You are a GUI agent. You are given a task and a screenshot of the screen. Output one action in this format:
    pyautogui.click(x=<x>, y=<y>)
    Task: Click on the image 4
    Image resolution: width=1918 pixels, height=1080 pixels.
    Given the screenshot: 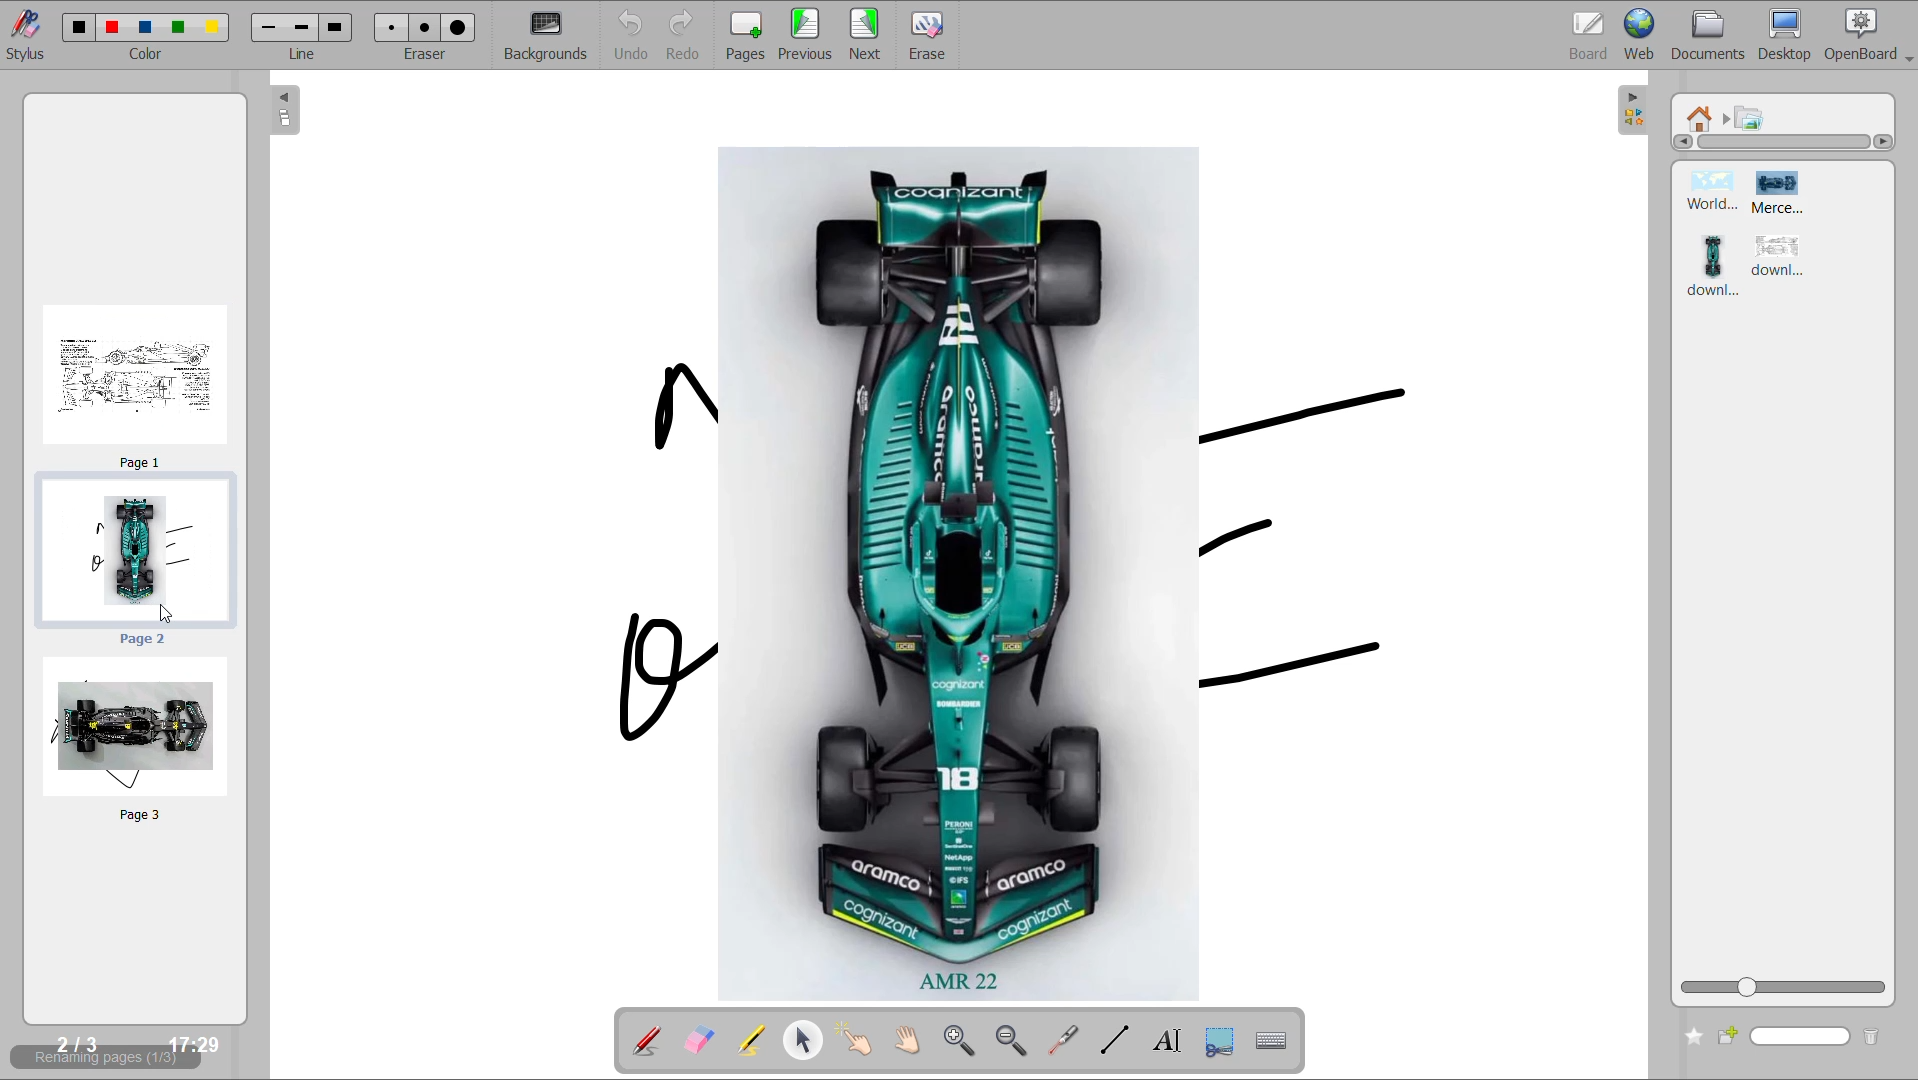 What is the action you would take?
    pyautogui.click(x=1780, y=258)
    